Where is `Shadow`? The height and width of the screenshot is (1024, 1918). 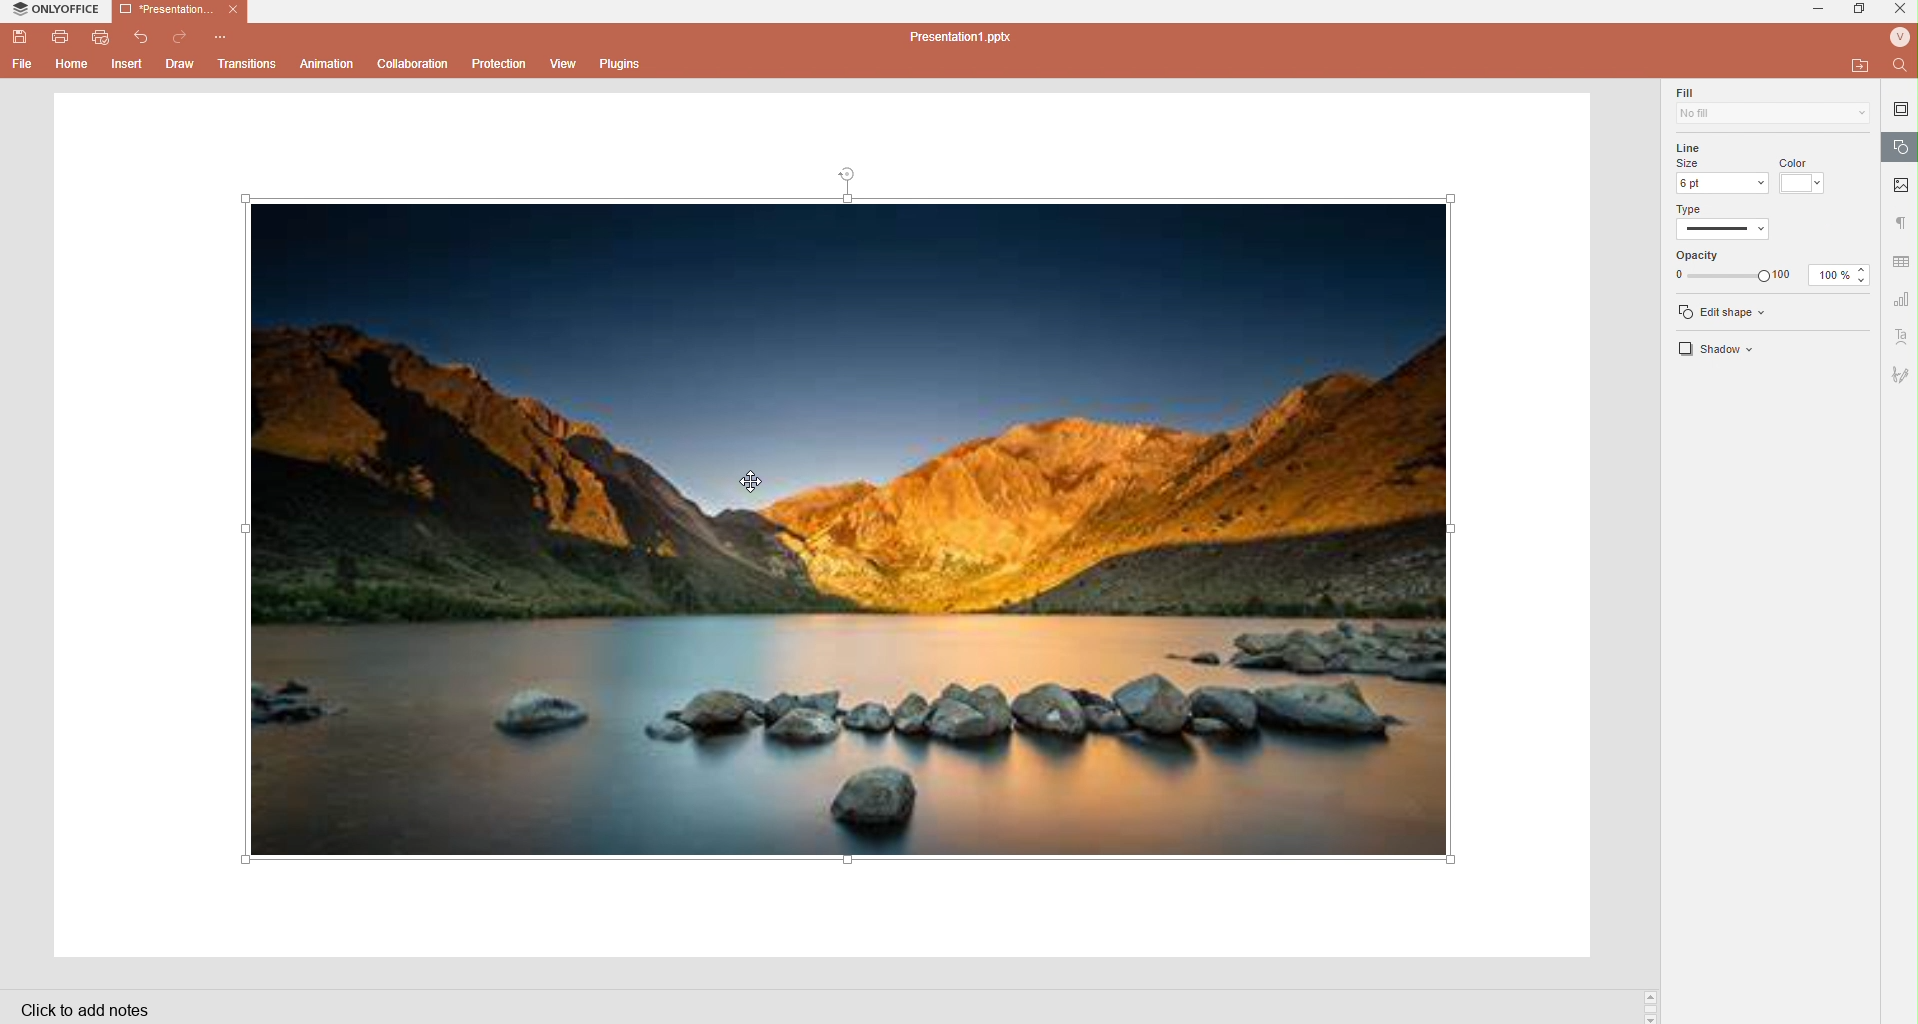
Shadow is located at coordinates (1721, 359).